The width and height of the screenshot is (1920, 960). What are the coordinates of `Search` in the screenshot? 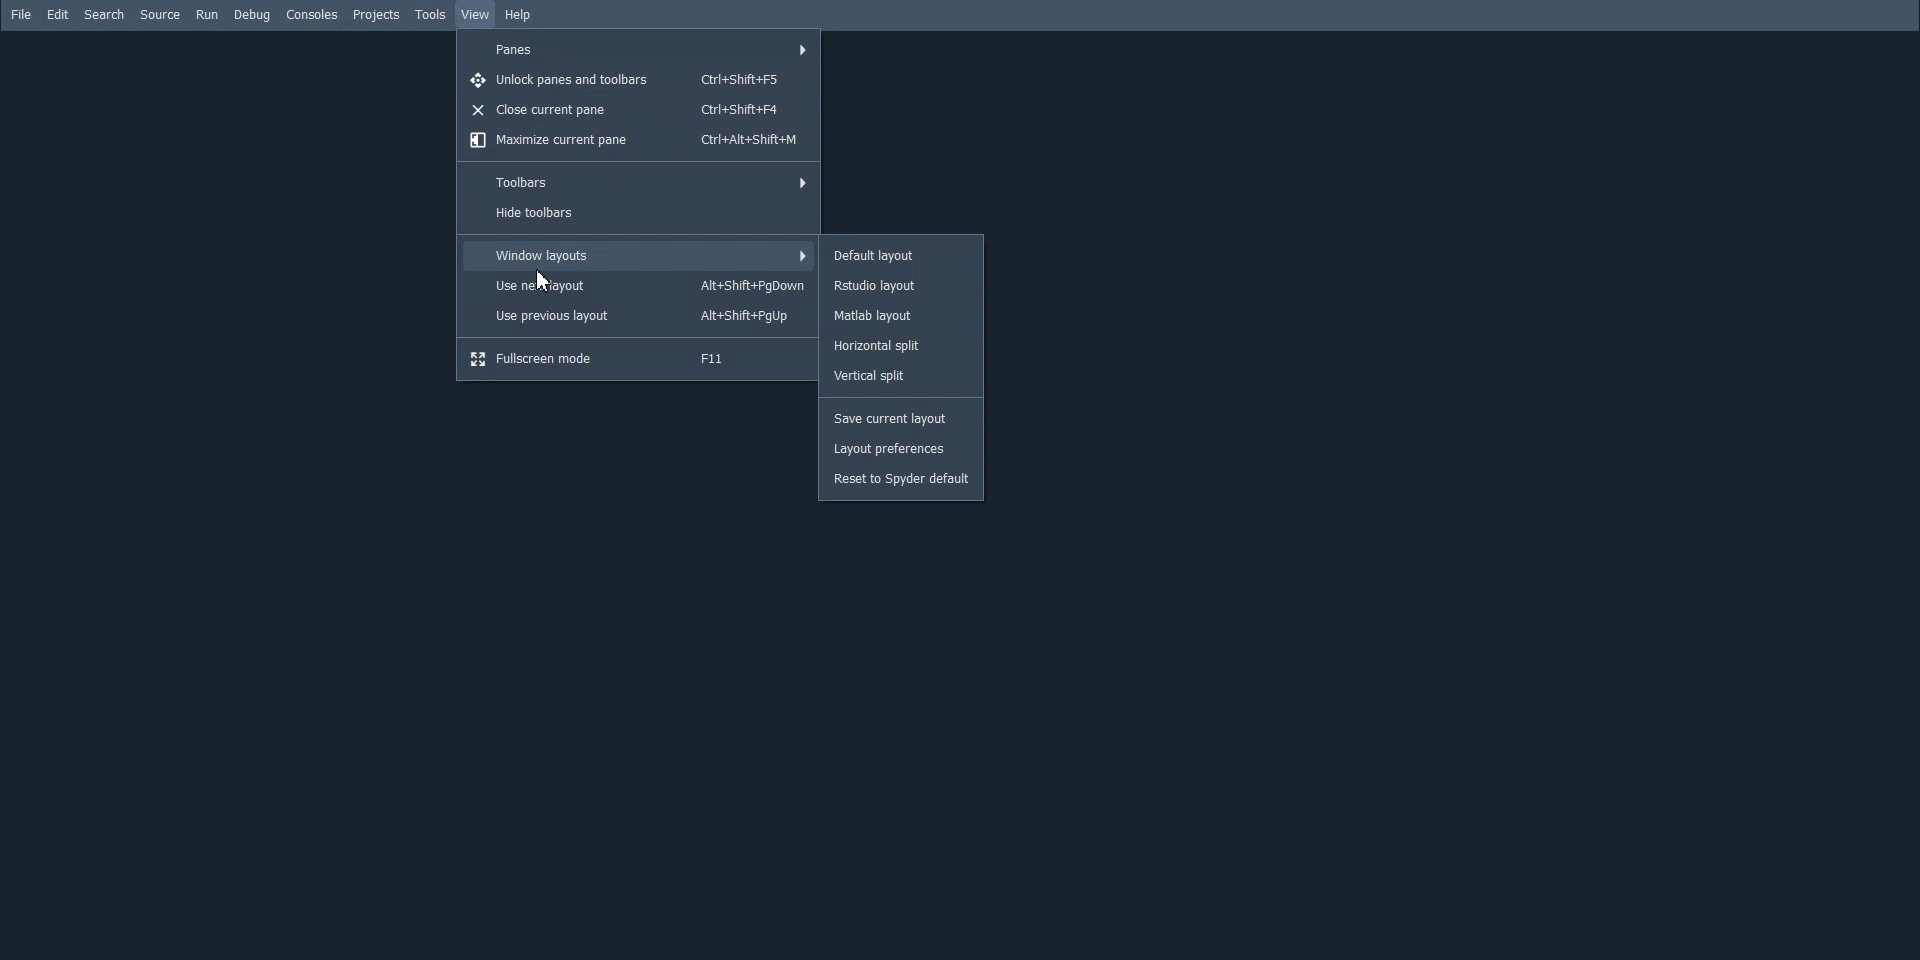 It's located at (103, 14).